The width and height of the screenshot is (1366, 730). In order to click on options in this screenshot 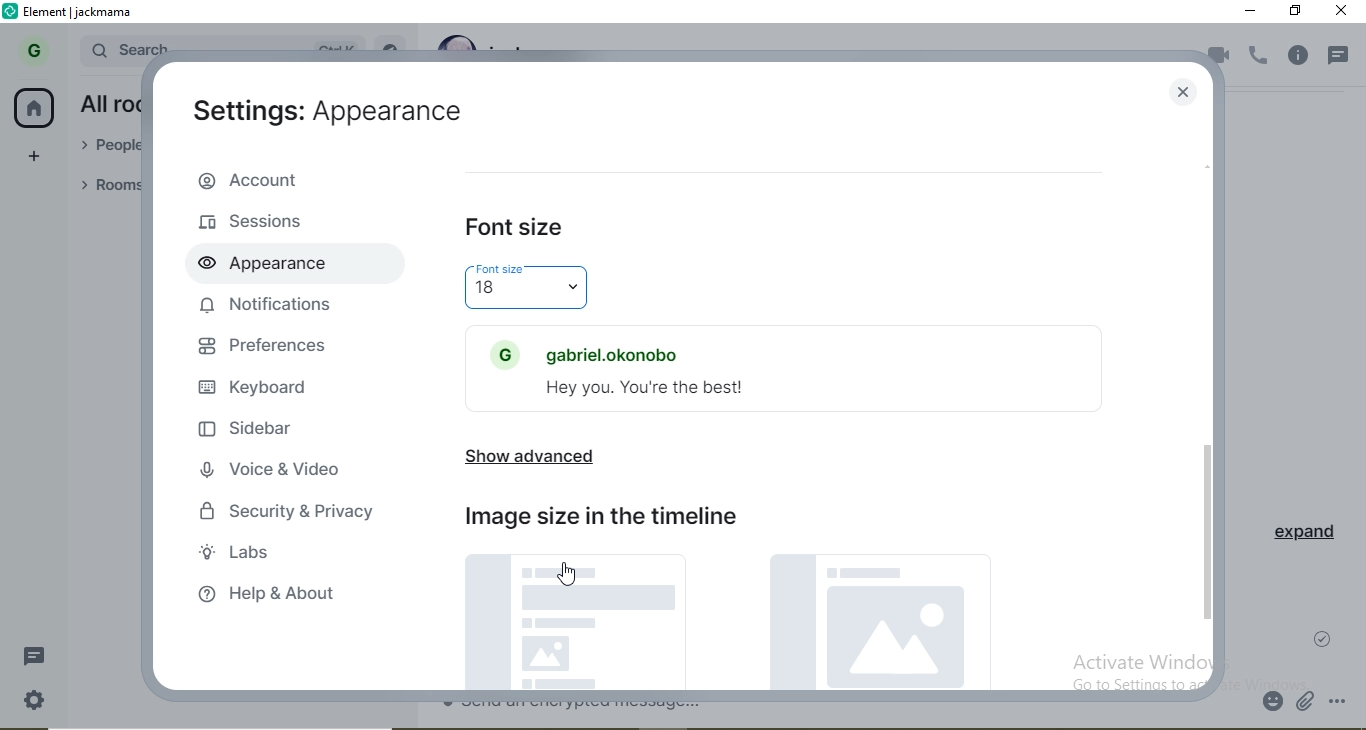, I will do `click(1345, 702)`.